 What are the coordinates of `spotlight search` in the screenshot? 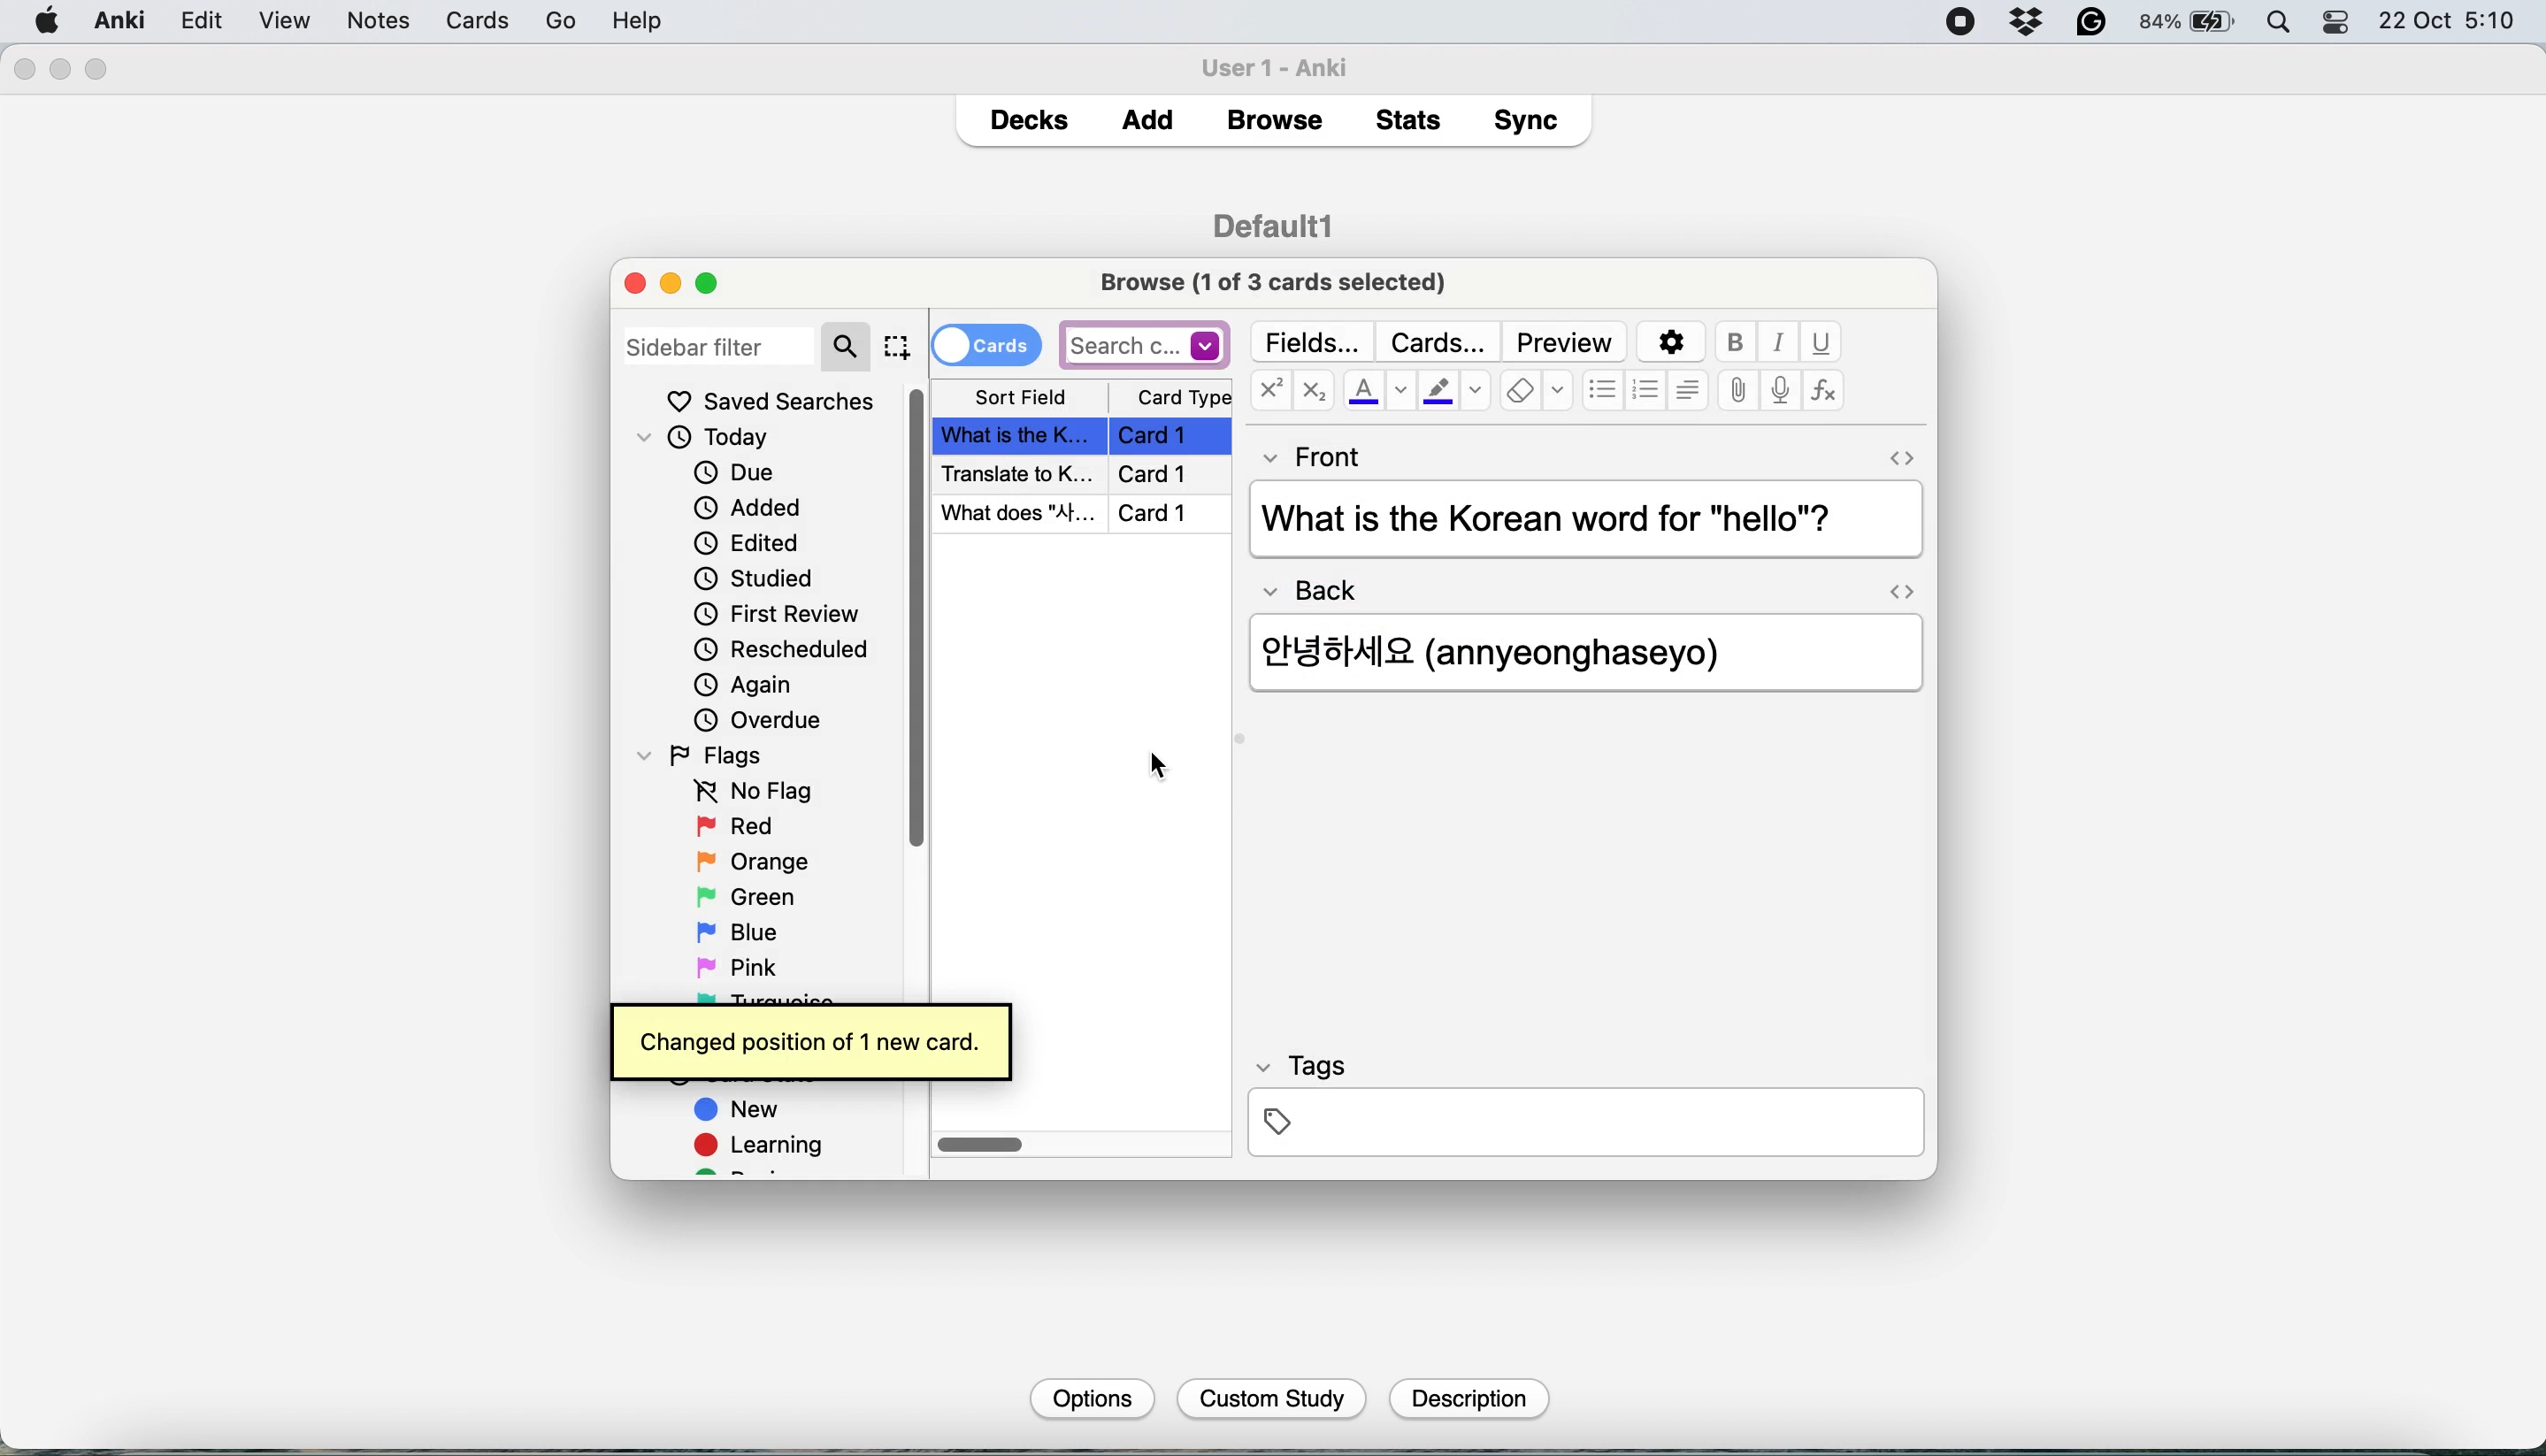 It's located at (2284, 24).